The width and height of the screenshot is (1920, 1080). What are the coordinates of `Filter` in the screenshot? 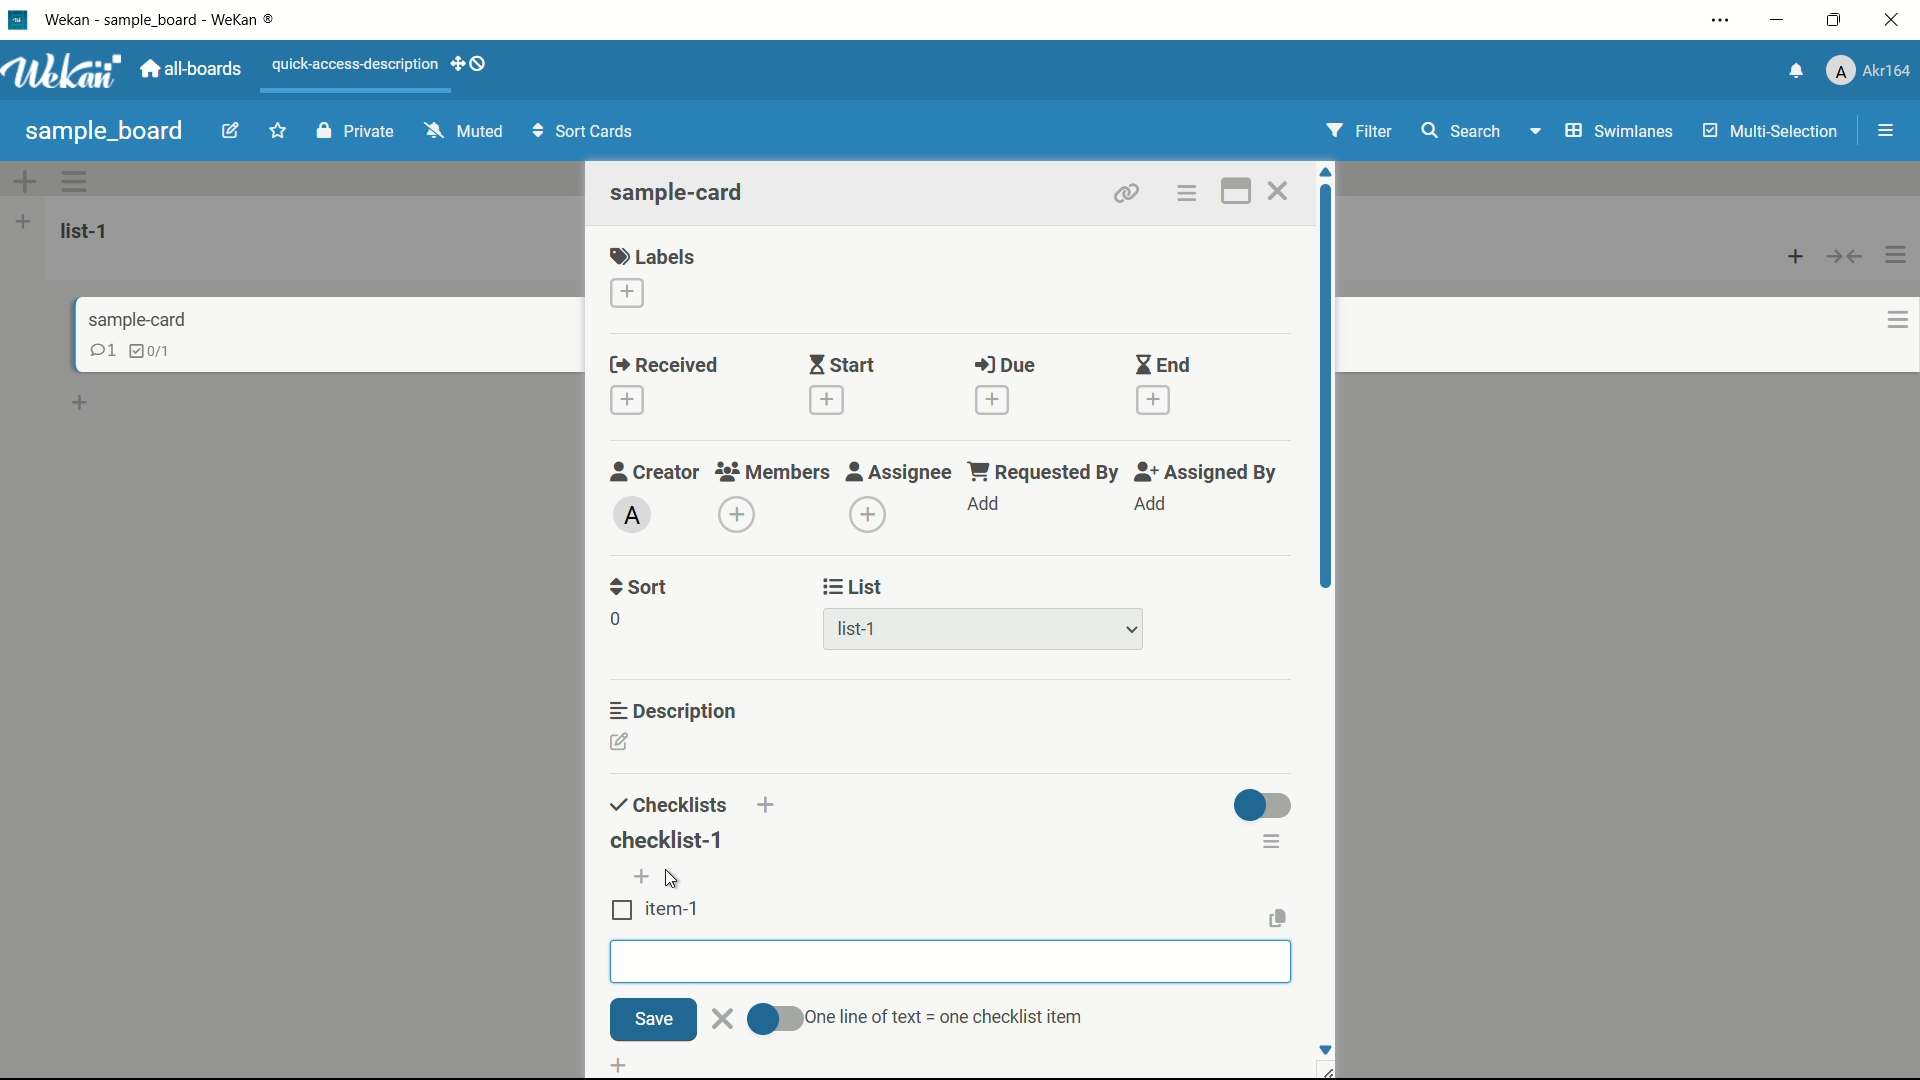 It's located at (1360, 133).